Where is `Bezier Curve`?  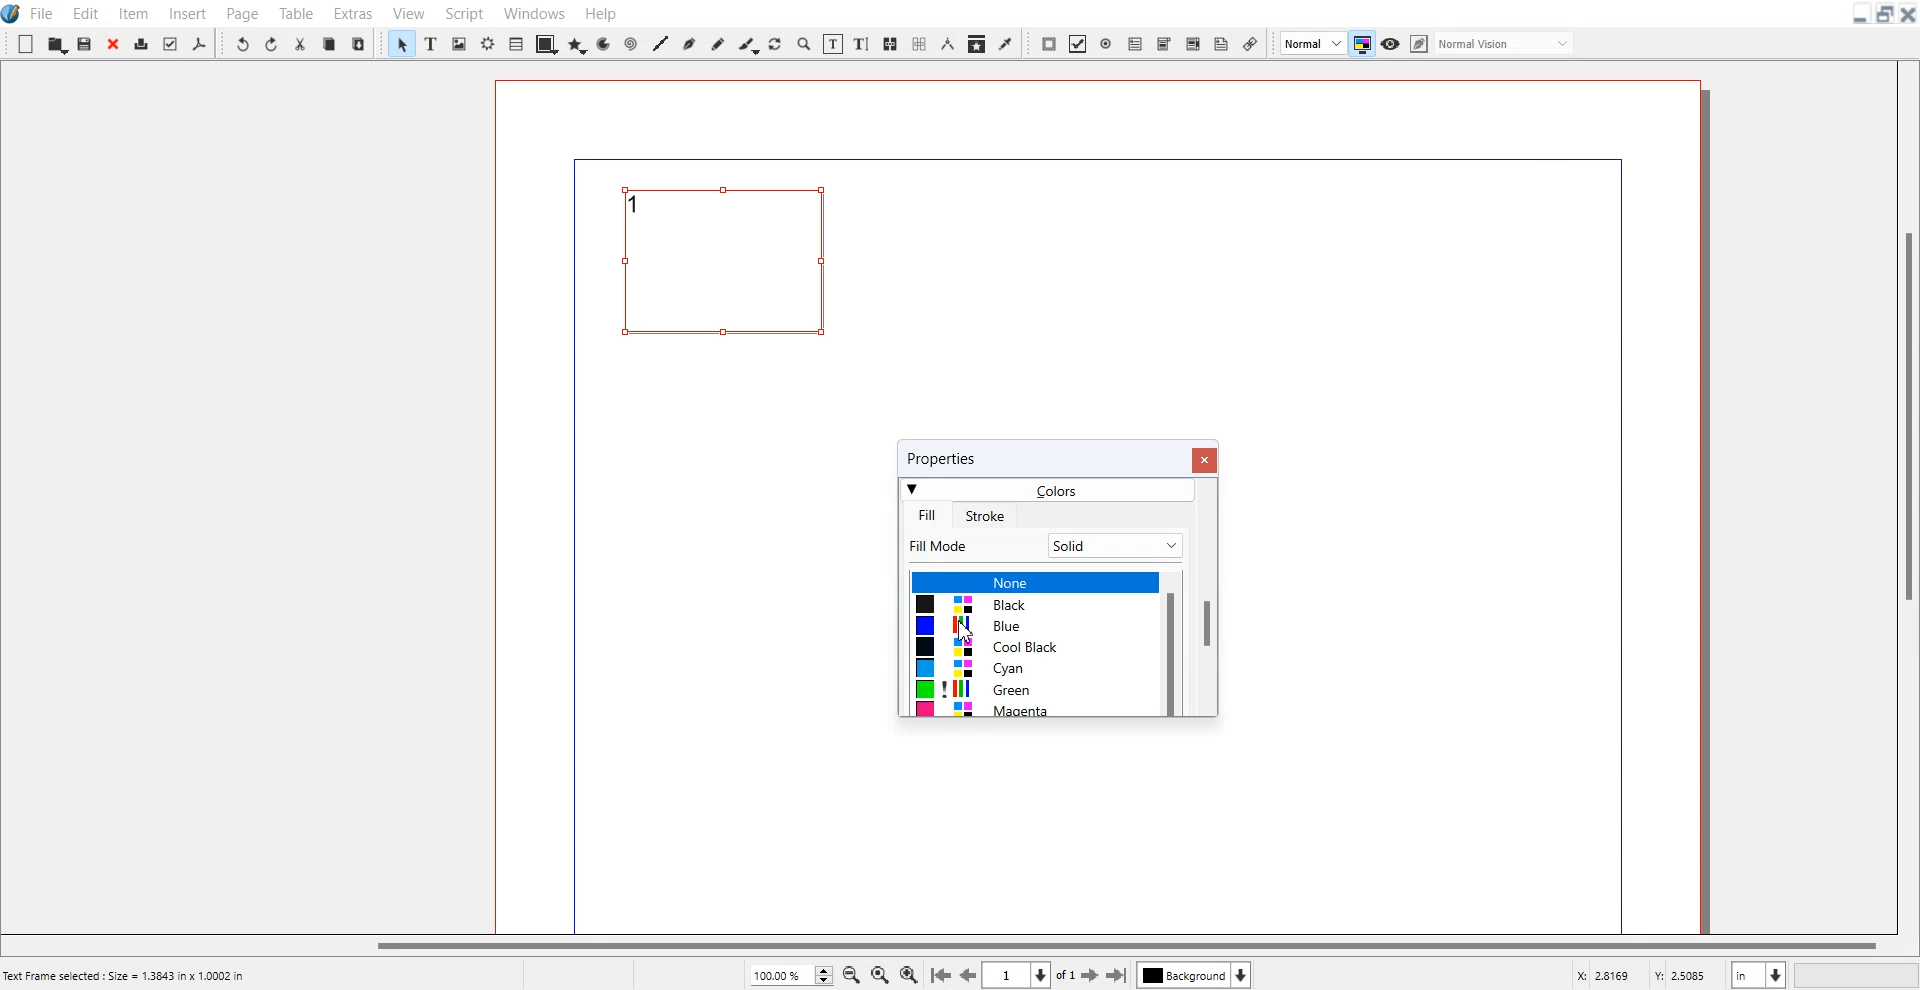 Bezier Curve is located at coordinates (689, 42).